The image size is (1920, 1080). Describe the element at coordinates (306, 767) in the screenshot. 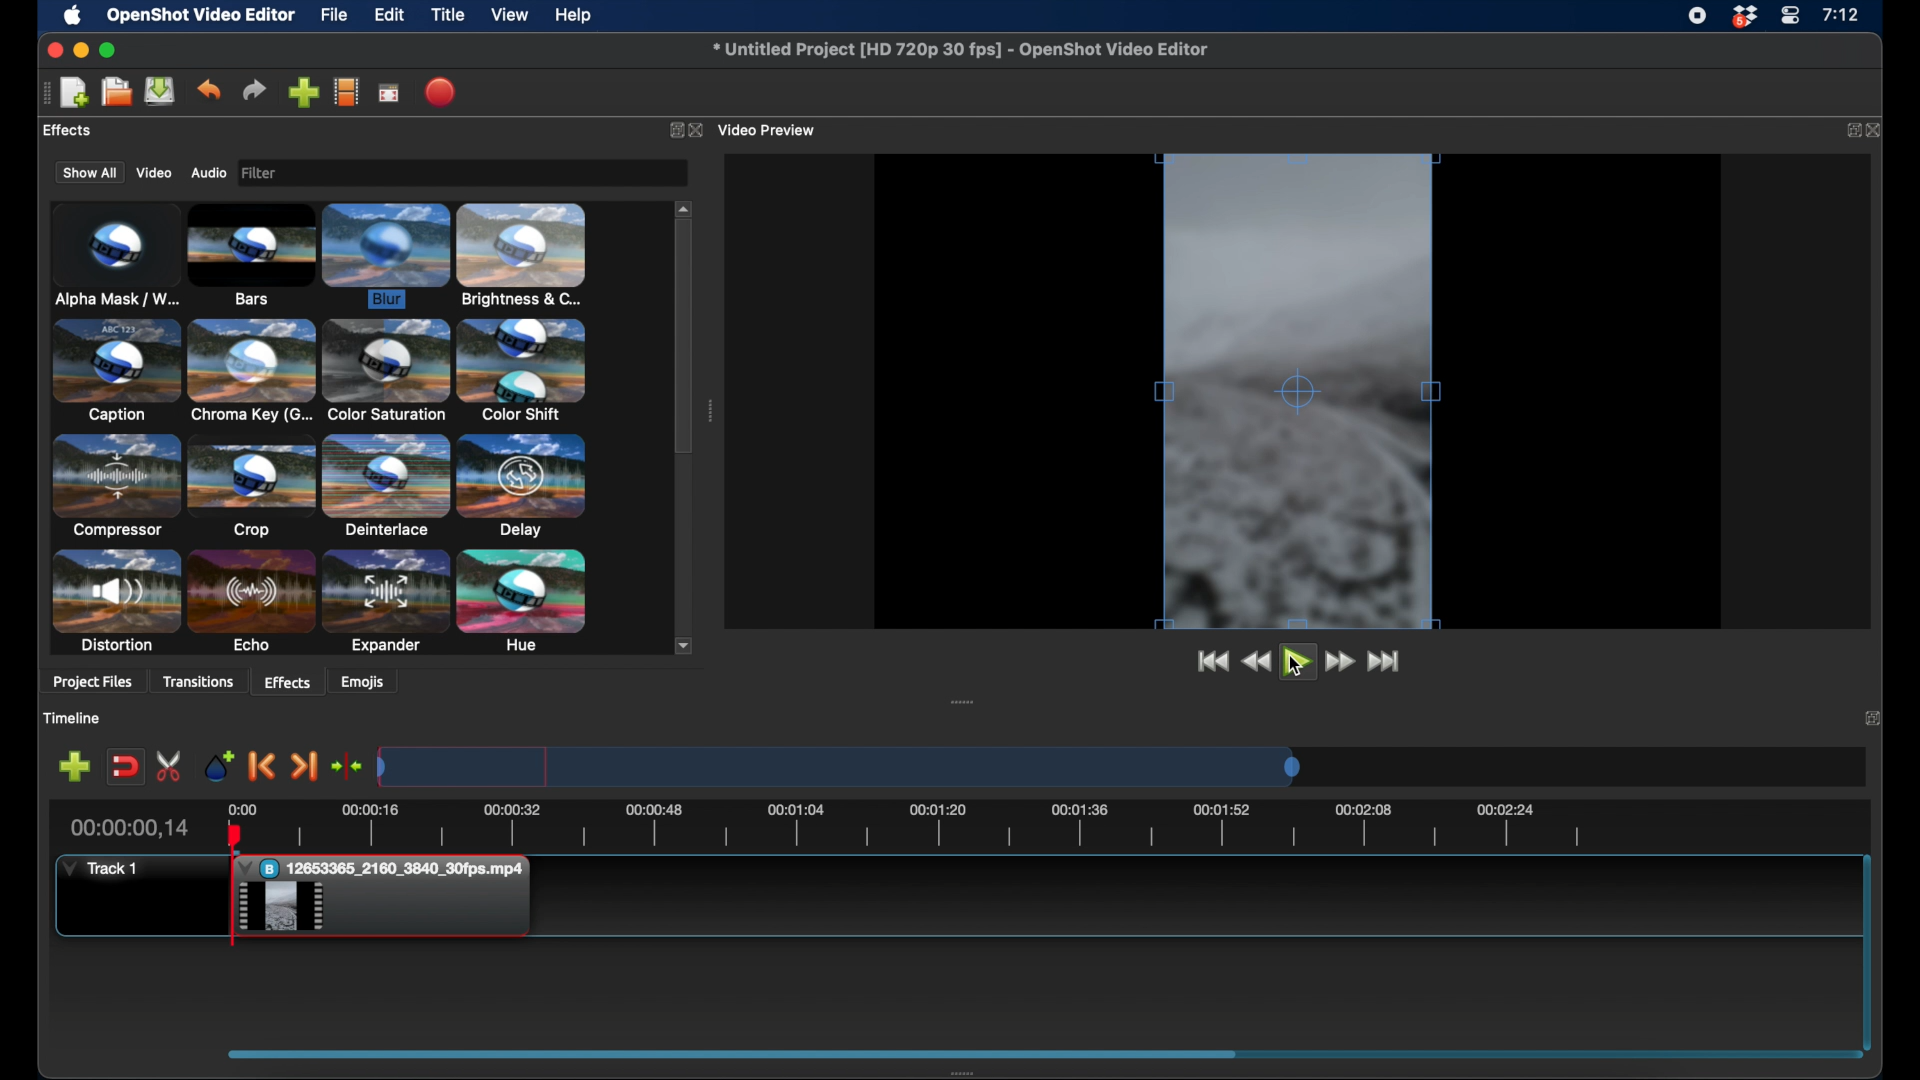

I see `next marker` at that location.